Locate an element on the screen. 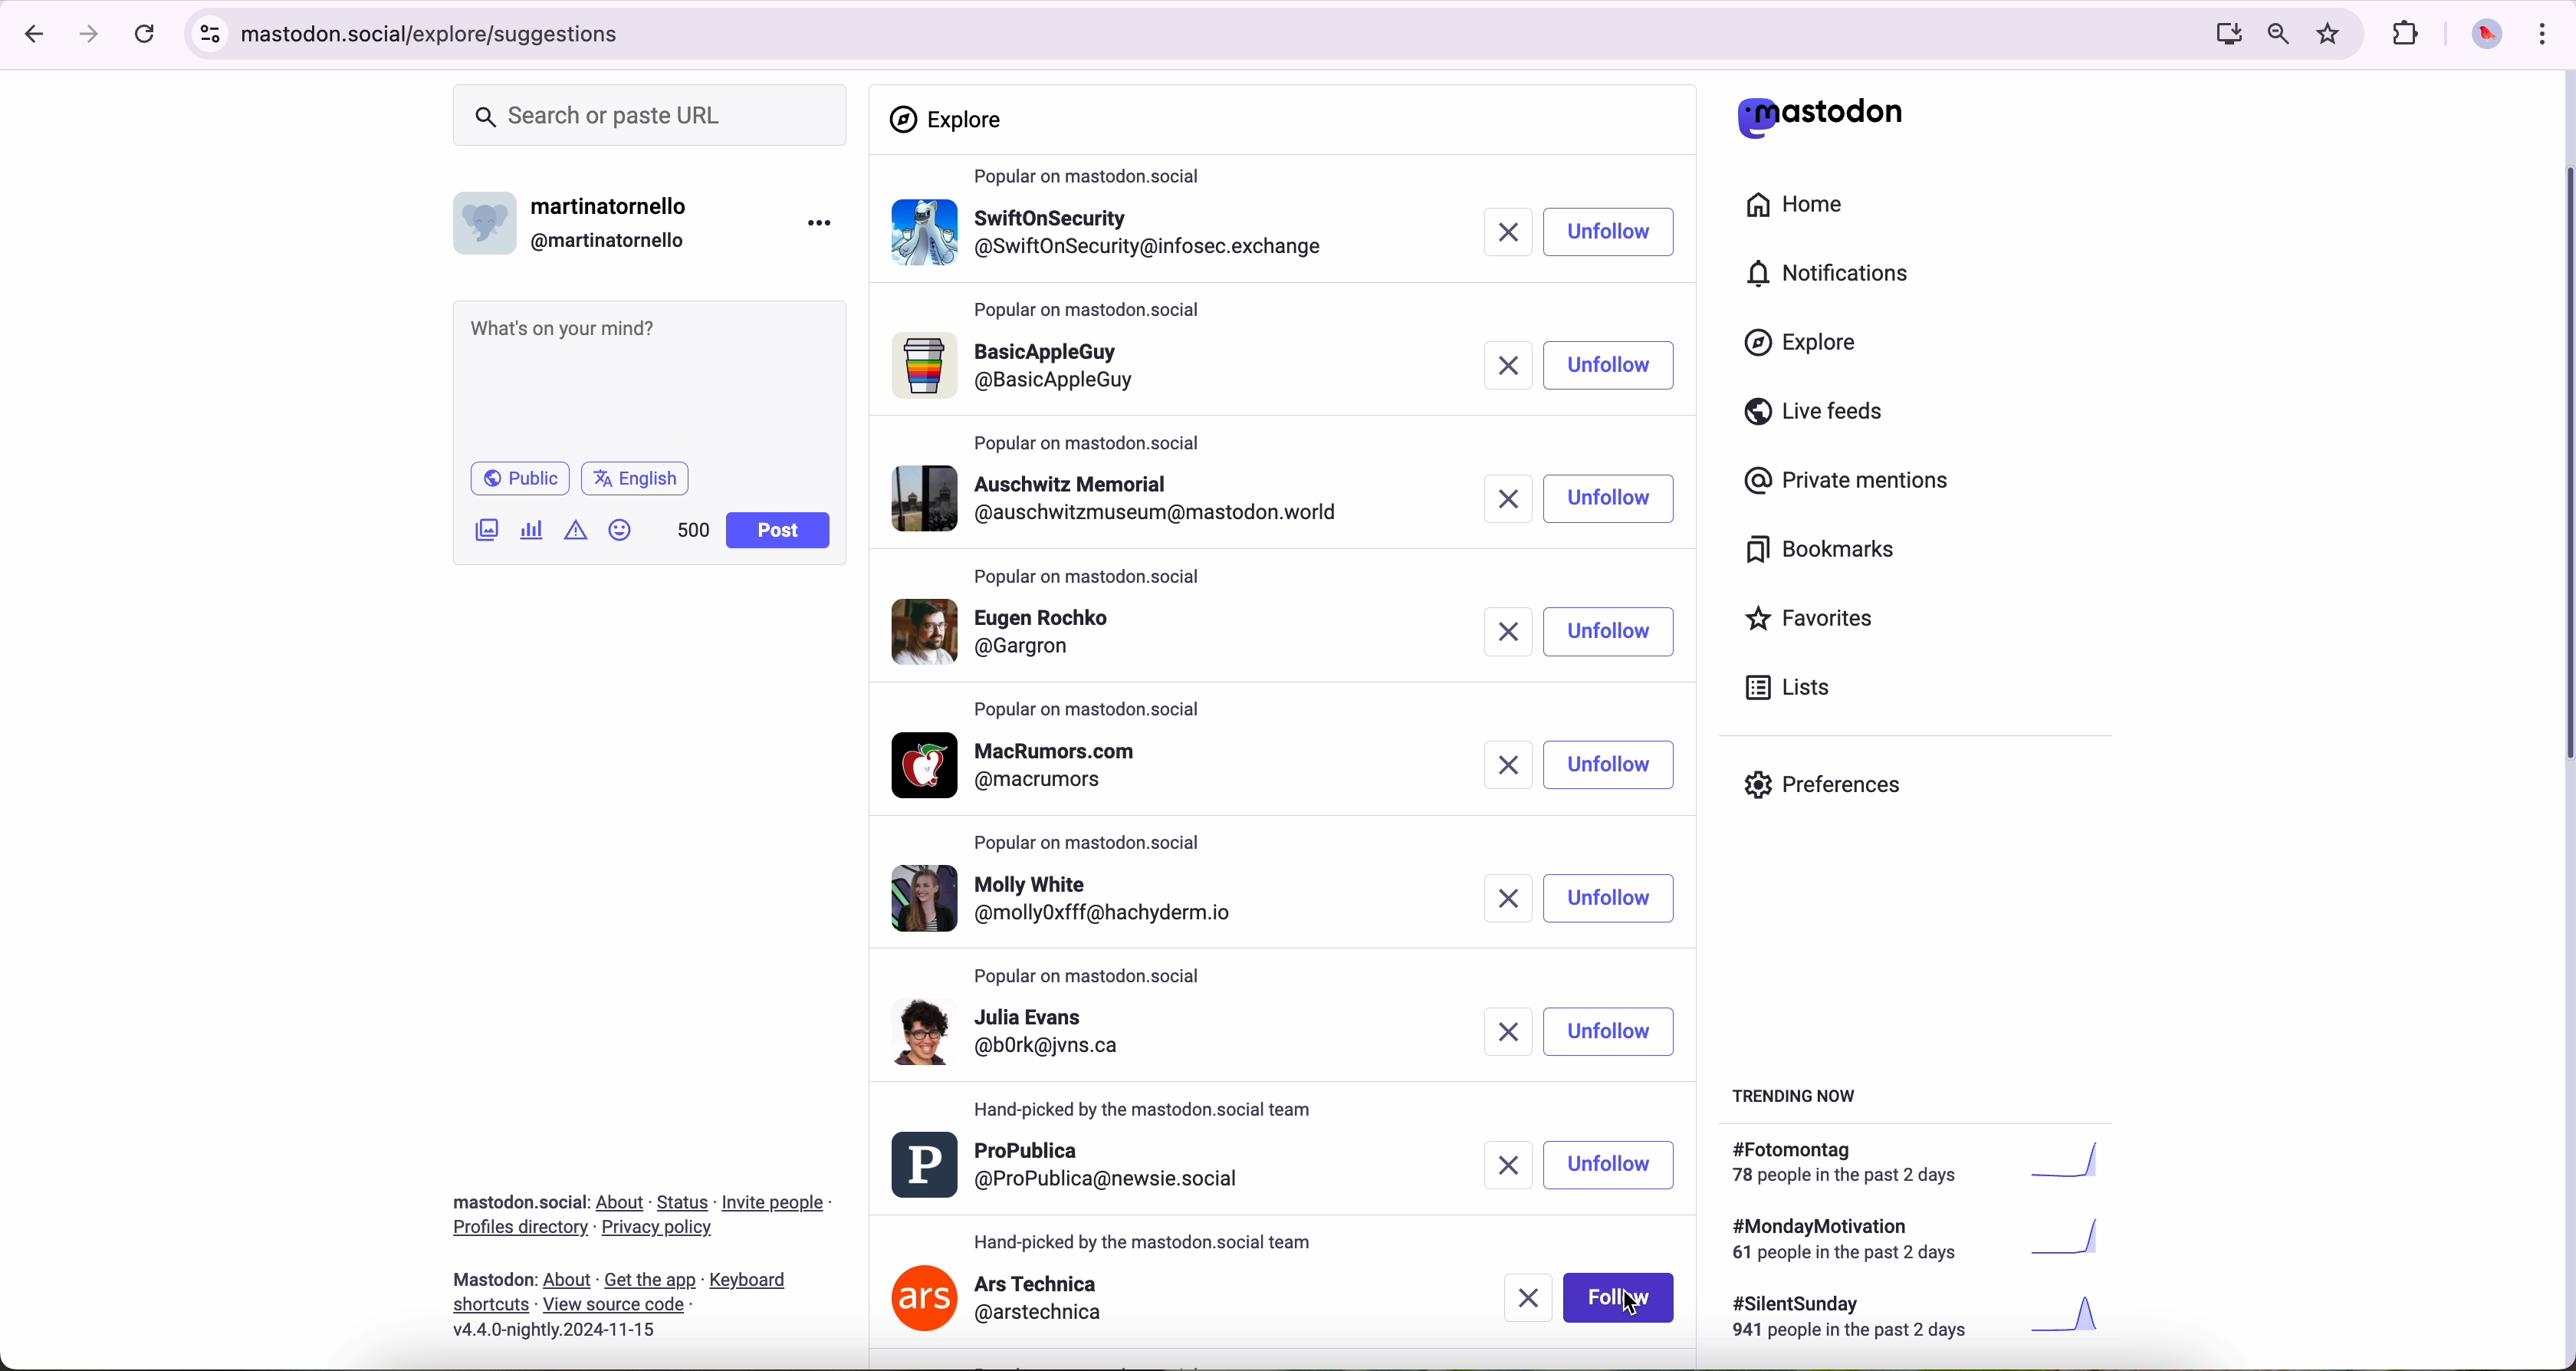  scroll bar is located at coordinates (2560, 457).